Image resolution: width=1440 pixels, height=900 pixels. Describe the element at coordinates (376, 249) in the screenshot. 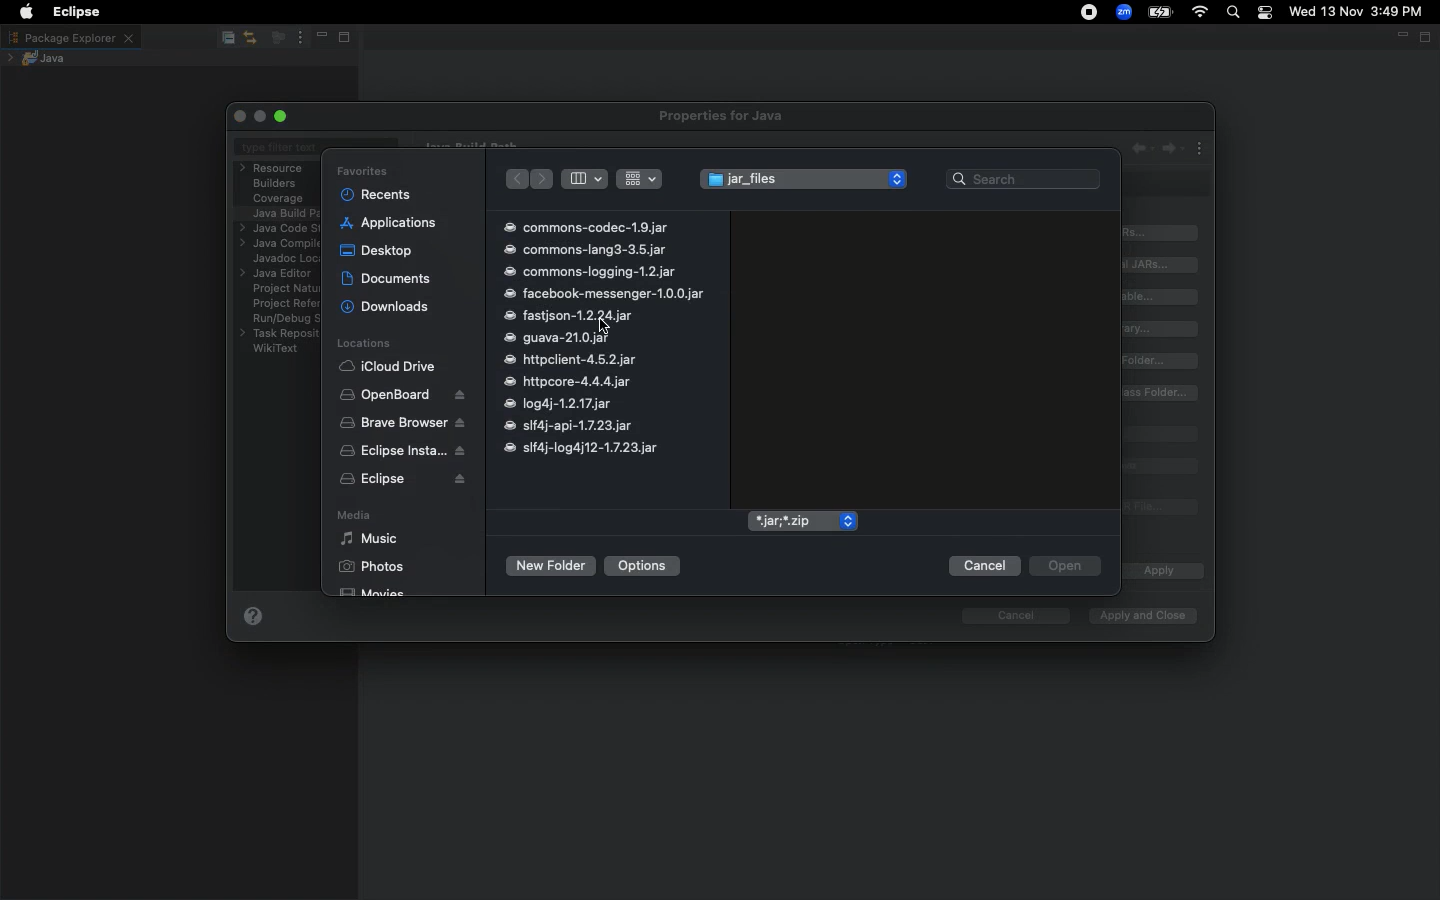

I see `Desktop` at that location.